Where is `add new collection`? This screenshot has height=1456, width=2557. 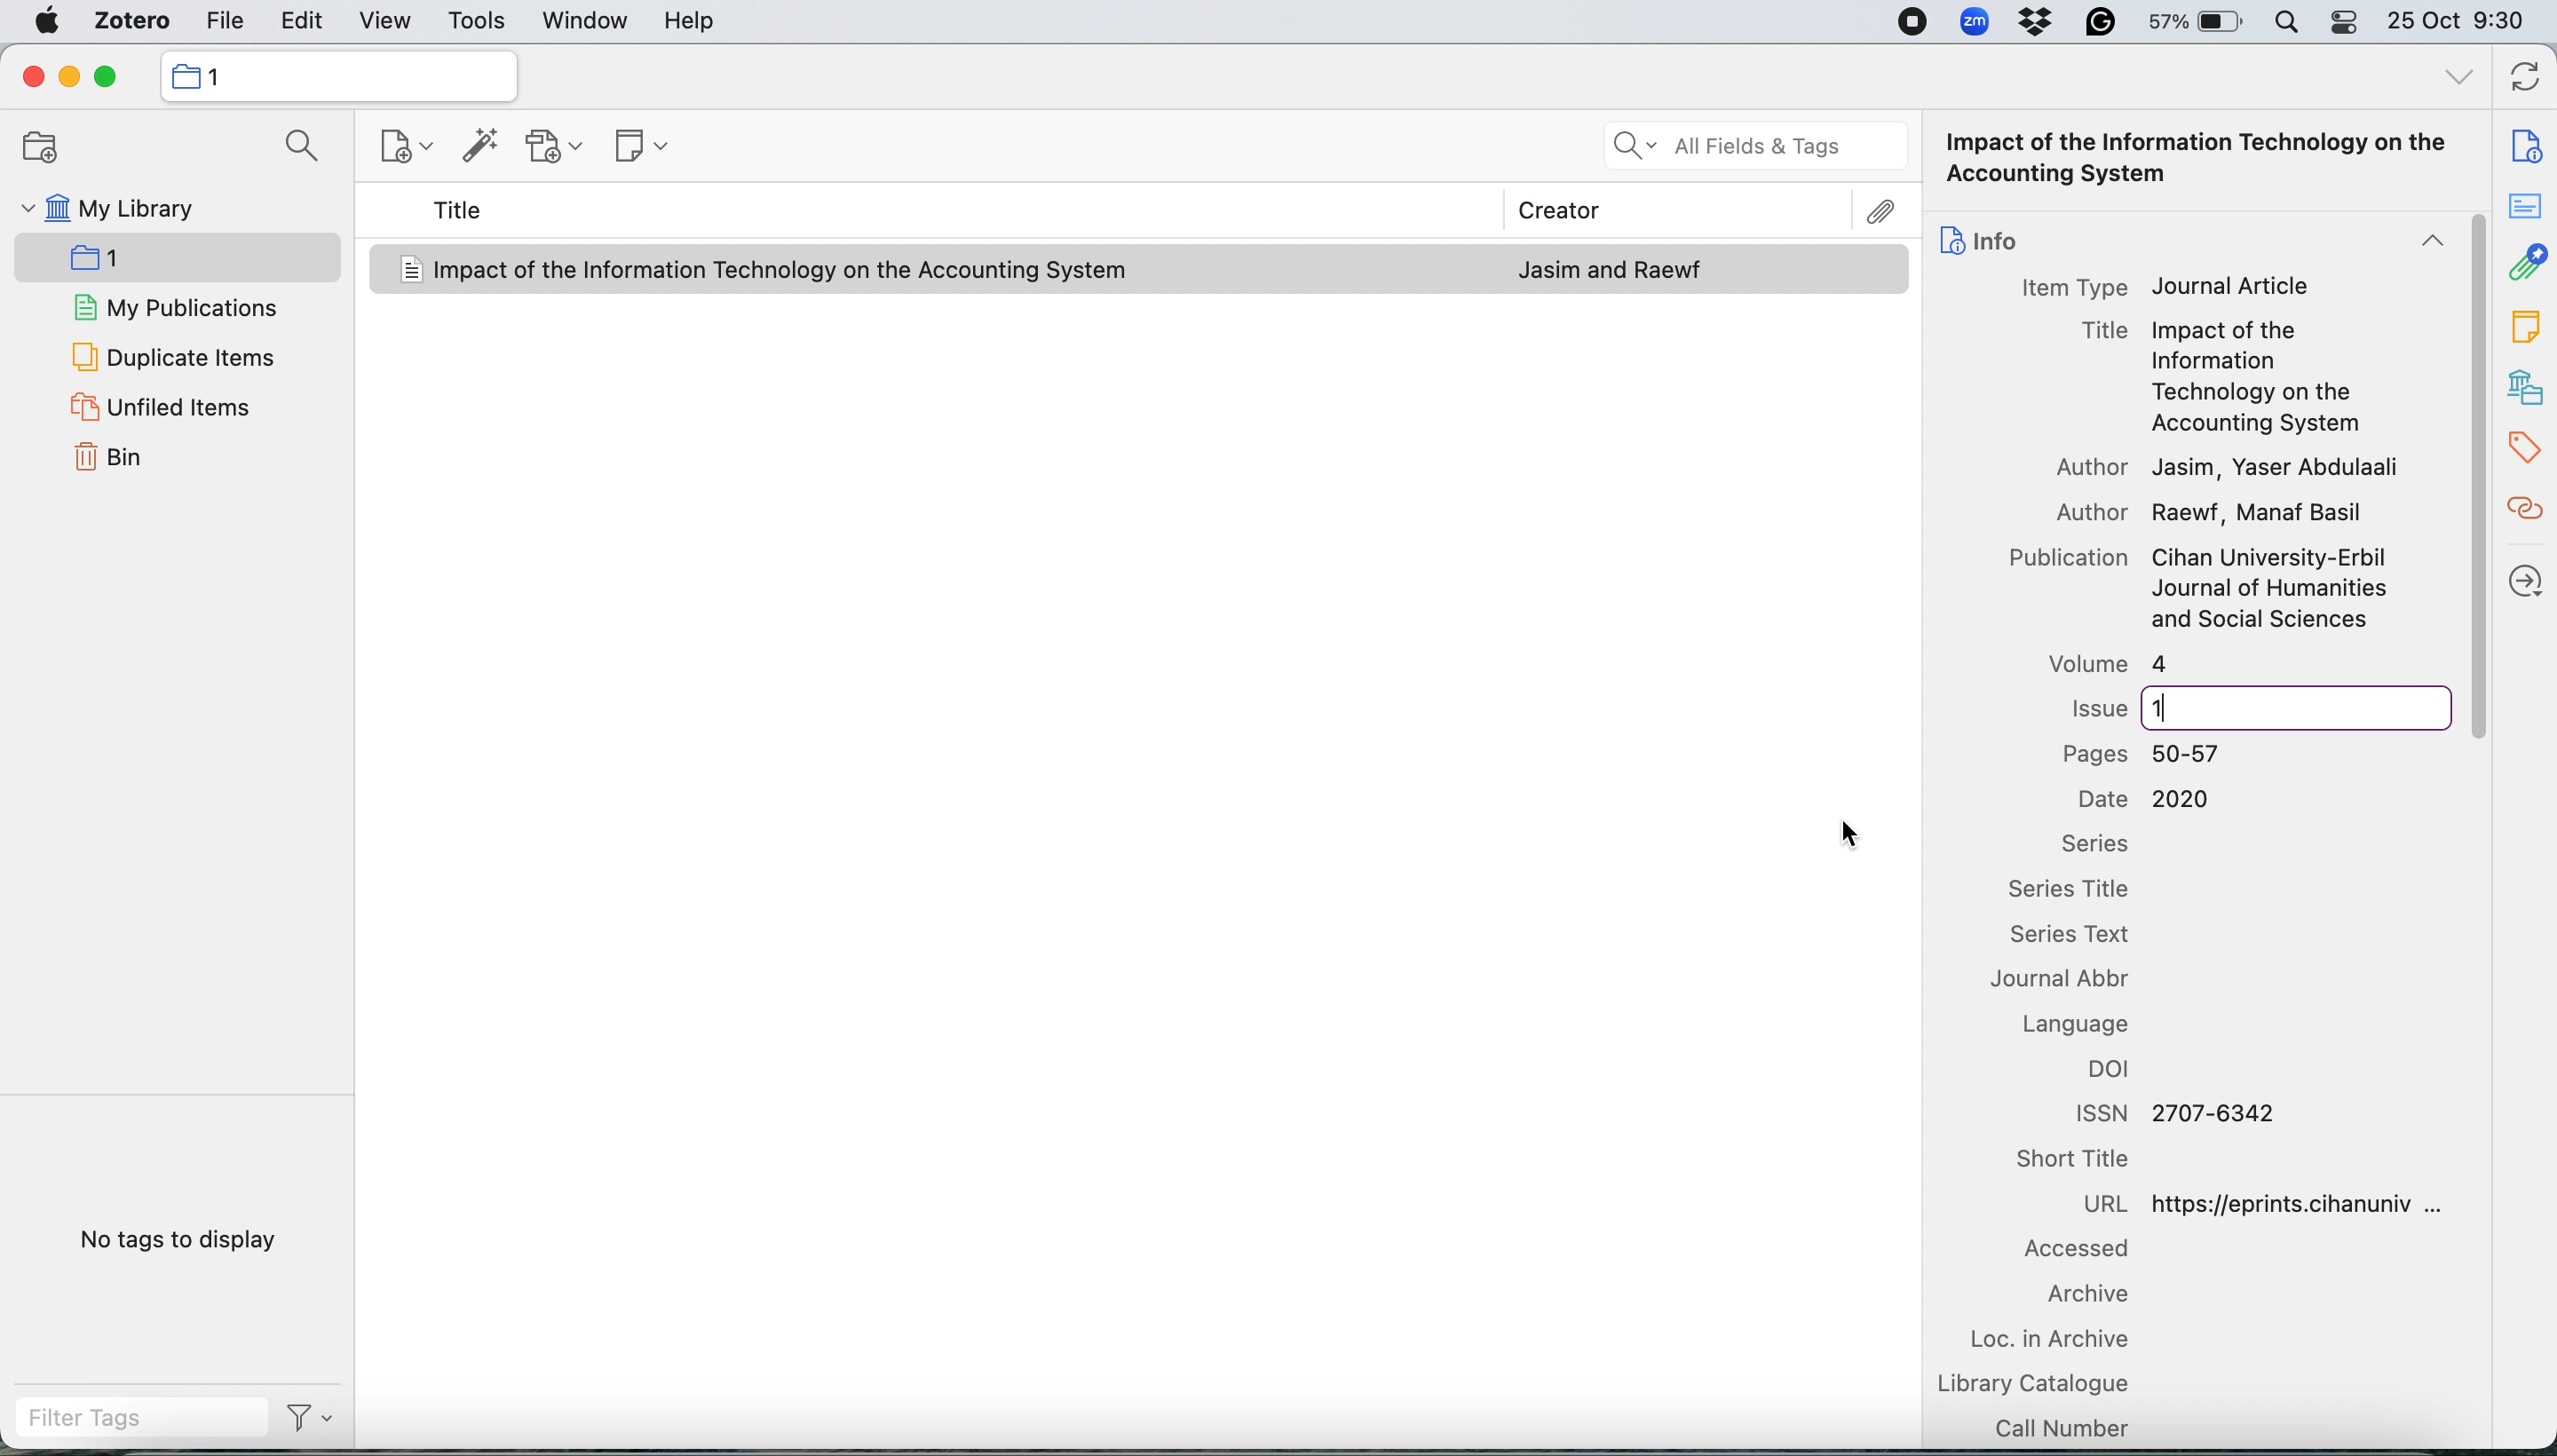
add new collection is located at coordinates (39, 147).